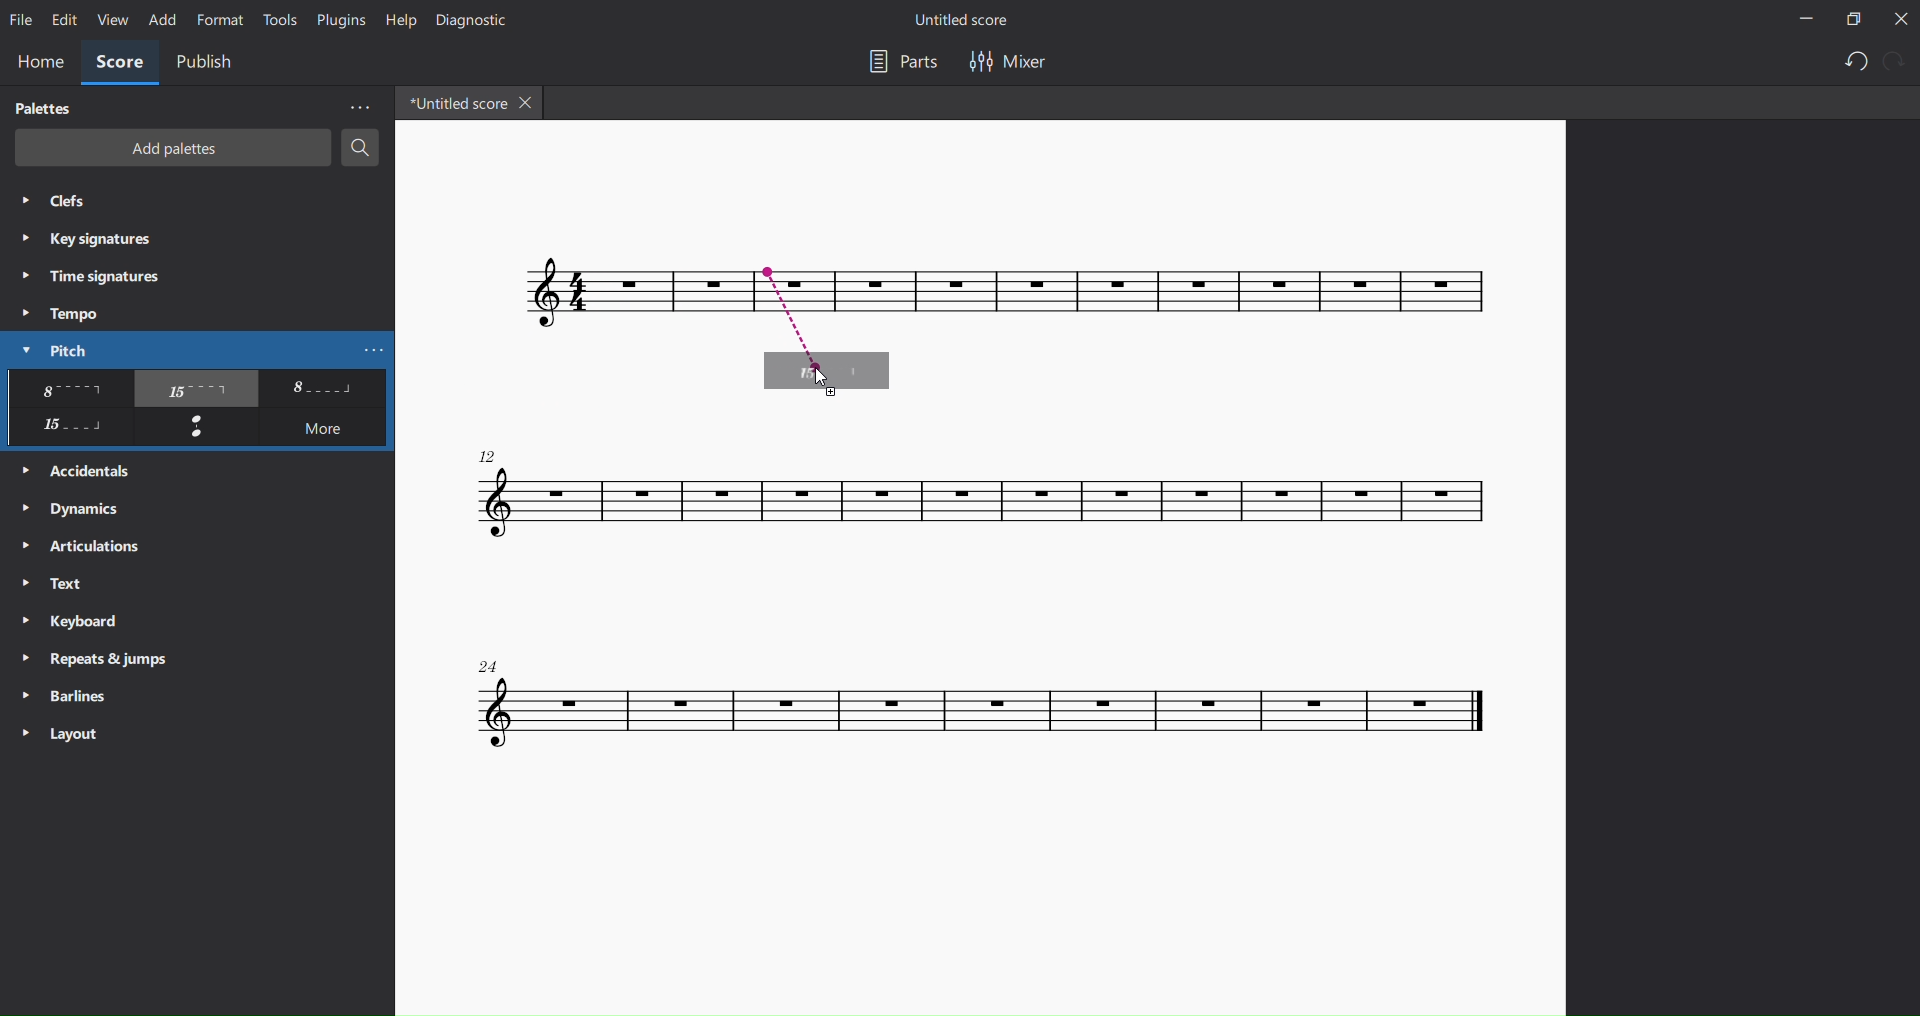  What do you see at coordinates (196, 389) in the screenshot?
I see `other pichtes` at bounding box center [196, 389].